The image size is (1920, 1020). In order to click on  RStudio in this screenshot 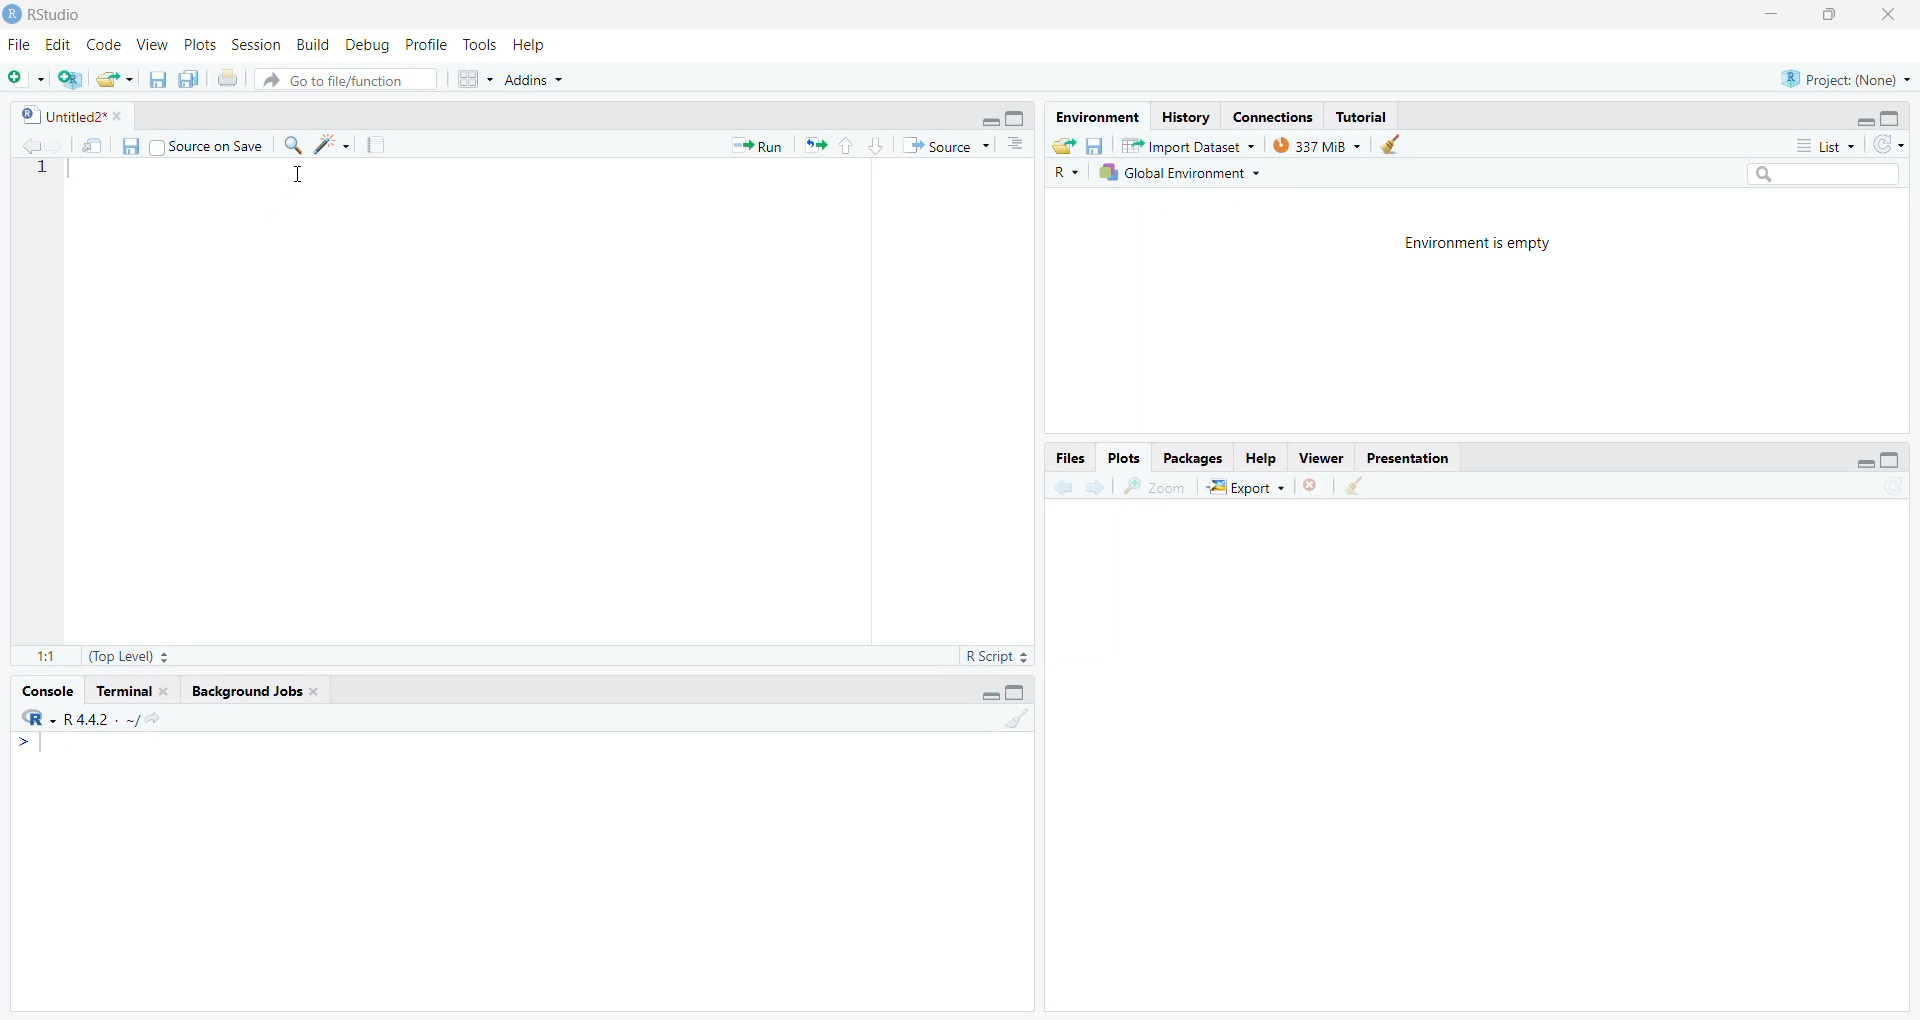, I will do `click(47, 12)`.